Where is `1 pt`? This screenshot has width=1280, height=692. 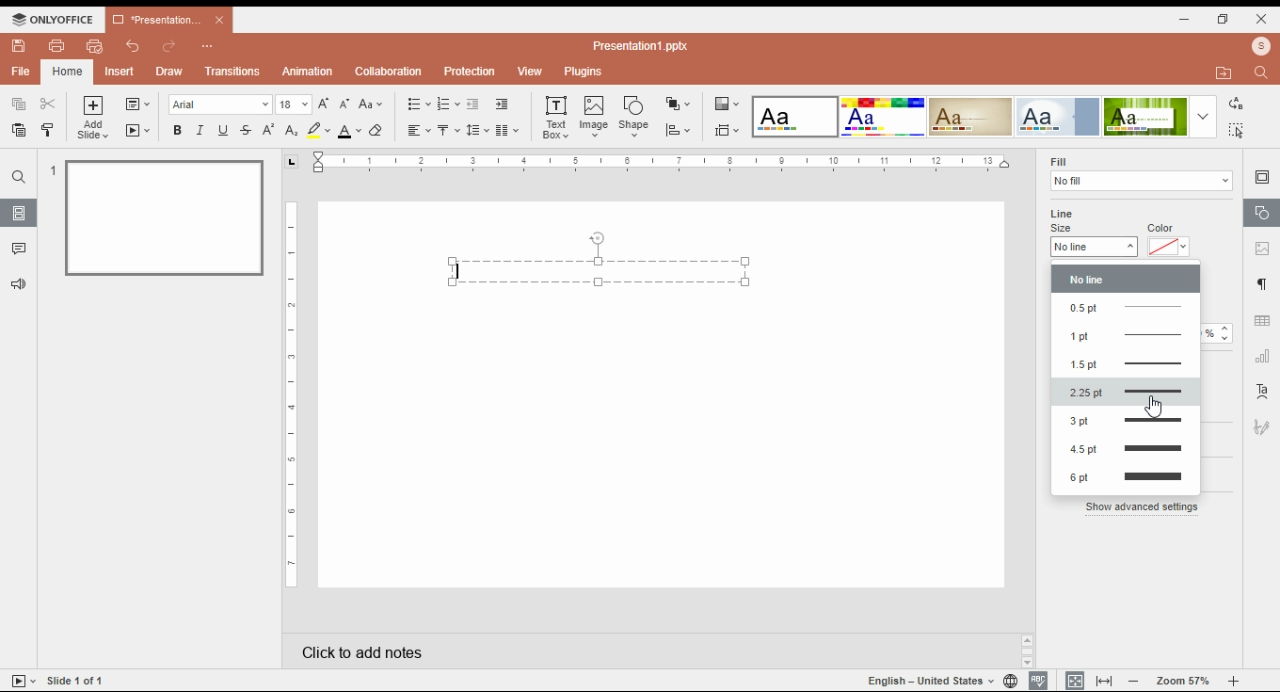 1 pt is located at coordinates (1124, 333).